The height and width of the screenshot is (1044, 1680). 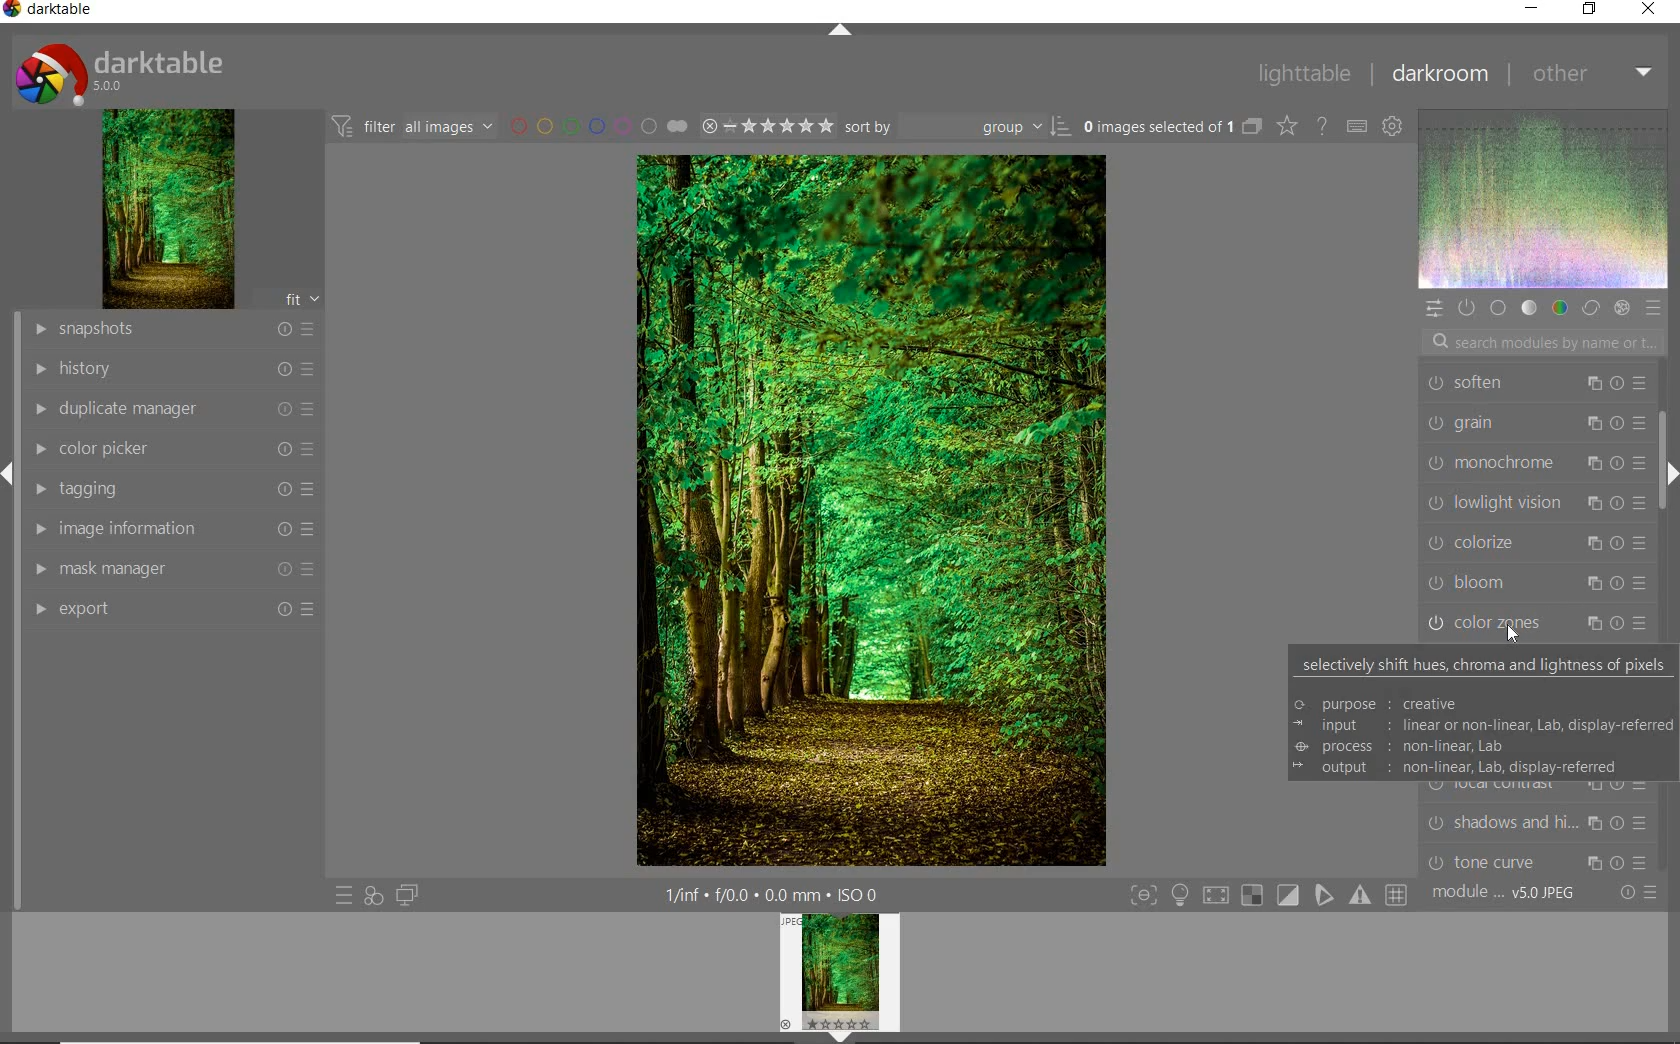 What do you see at coordinates (1639, 893) in the screenshot?
I see `RESET OR PRESET & PREFERENCE` at bounding box center [1639, 893].